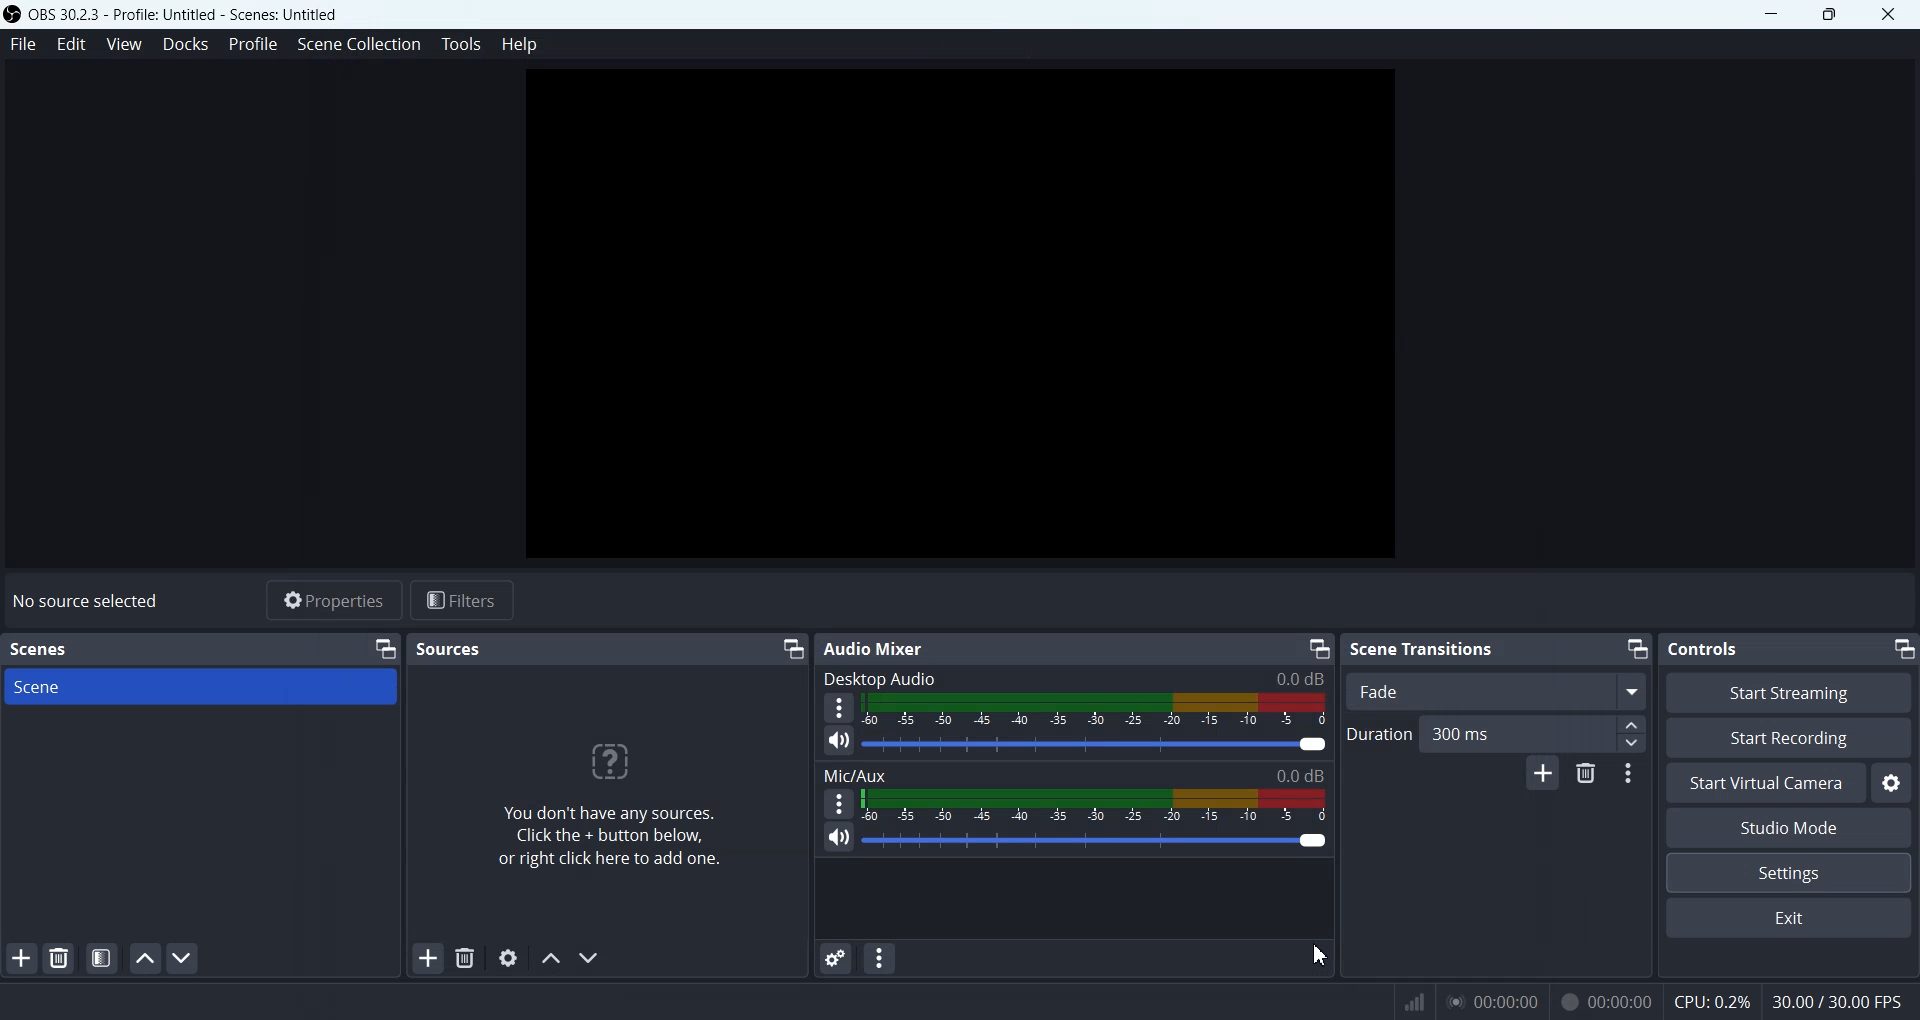 The image size is (1920, 1020). Describe the element at coordinates (39, 650) in the screenshot. I see `Scenes` at that location.